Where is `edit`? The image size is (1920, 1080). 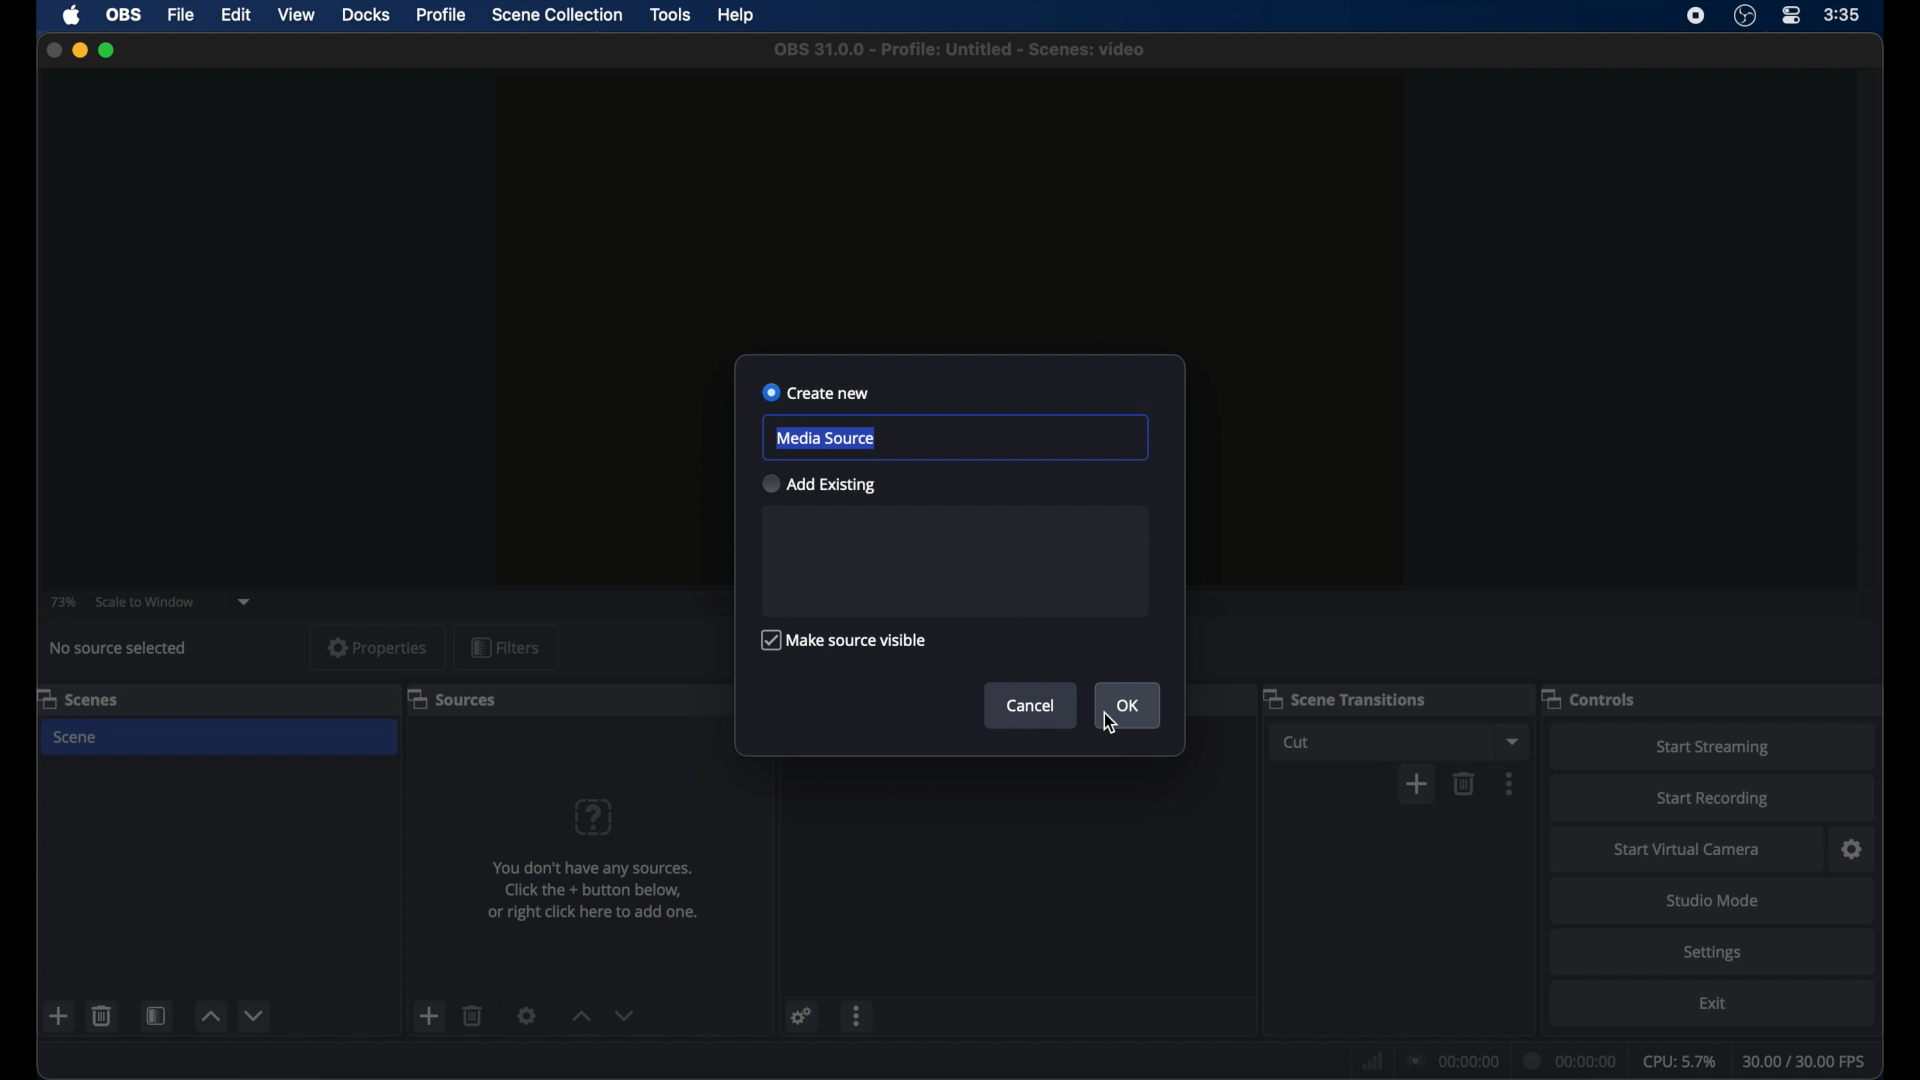
edit is located at coordinates (236, 15).